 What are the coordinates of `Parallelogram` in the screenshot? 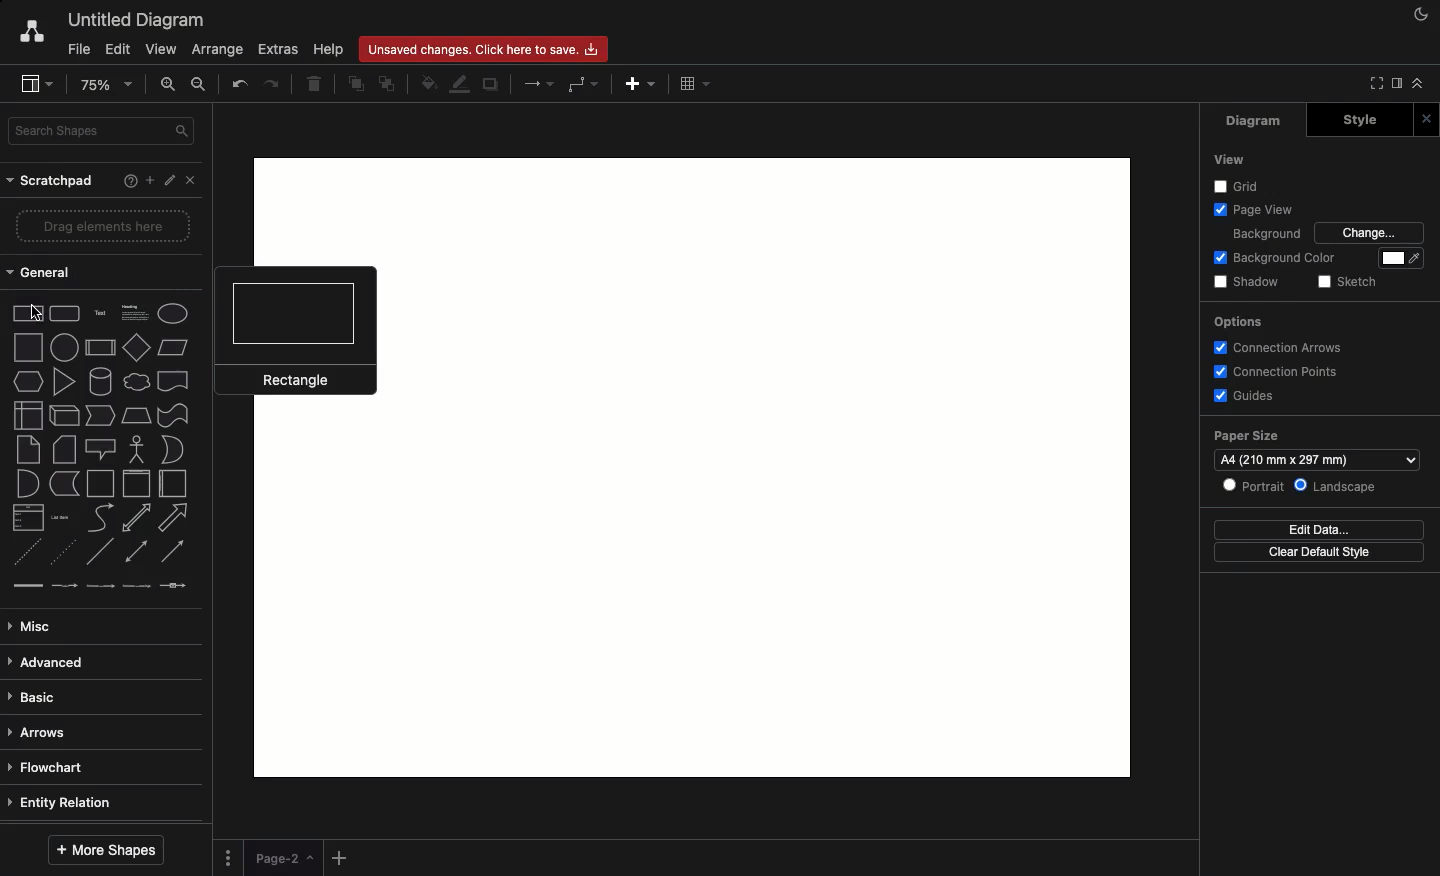 It's located at (171, 346).